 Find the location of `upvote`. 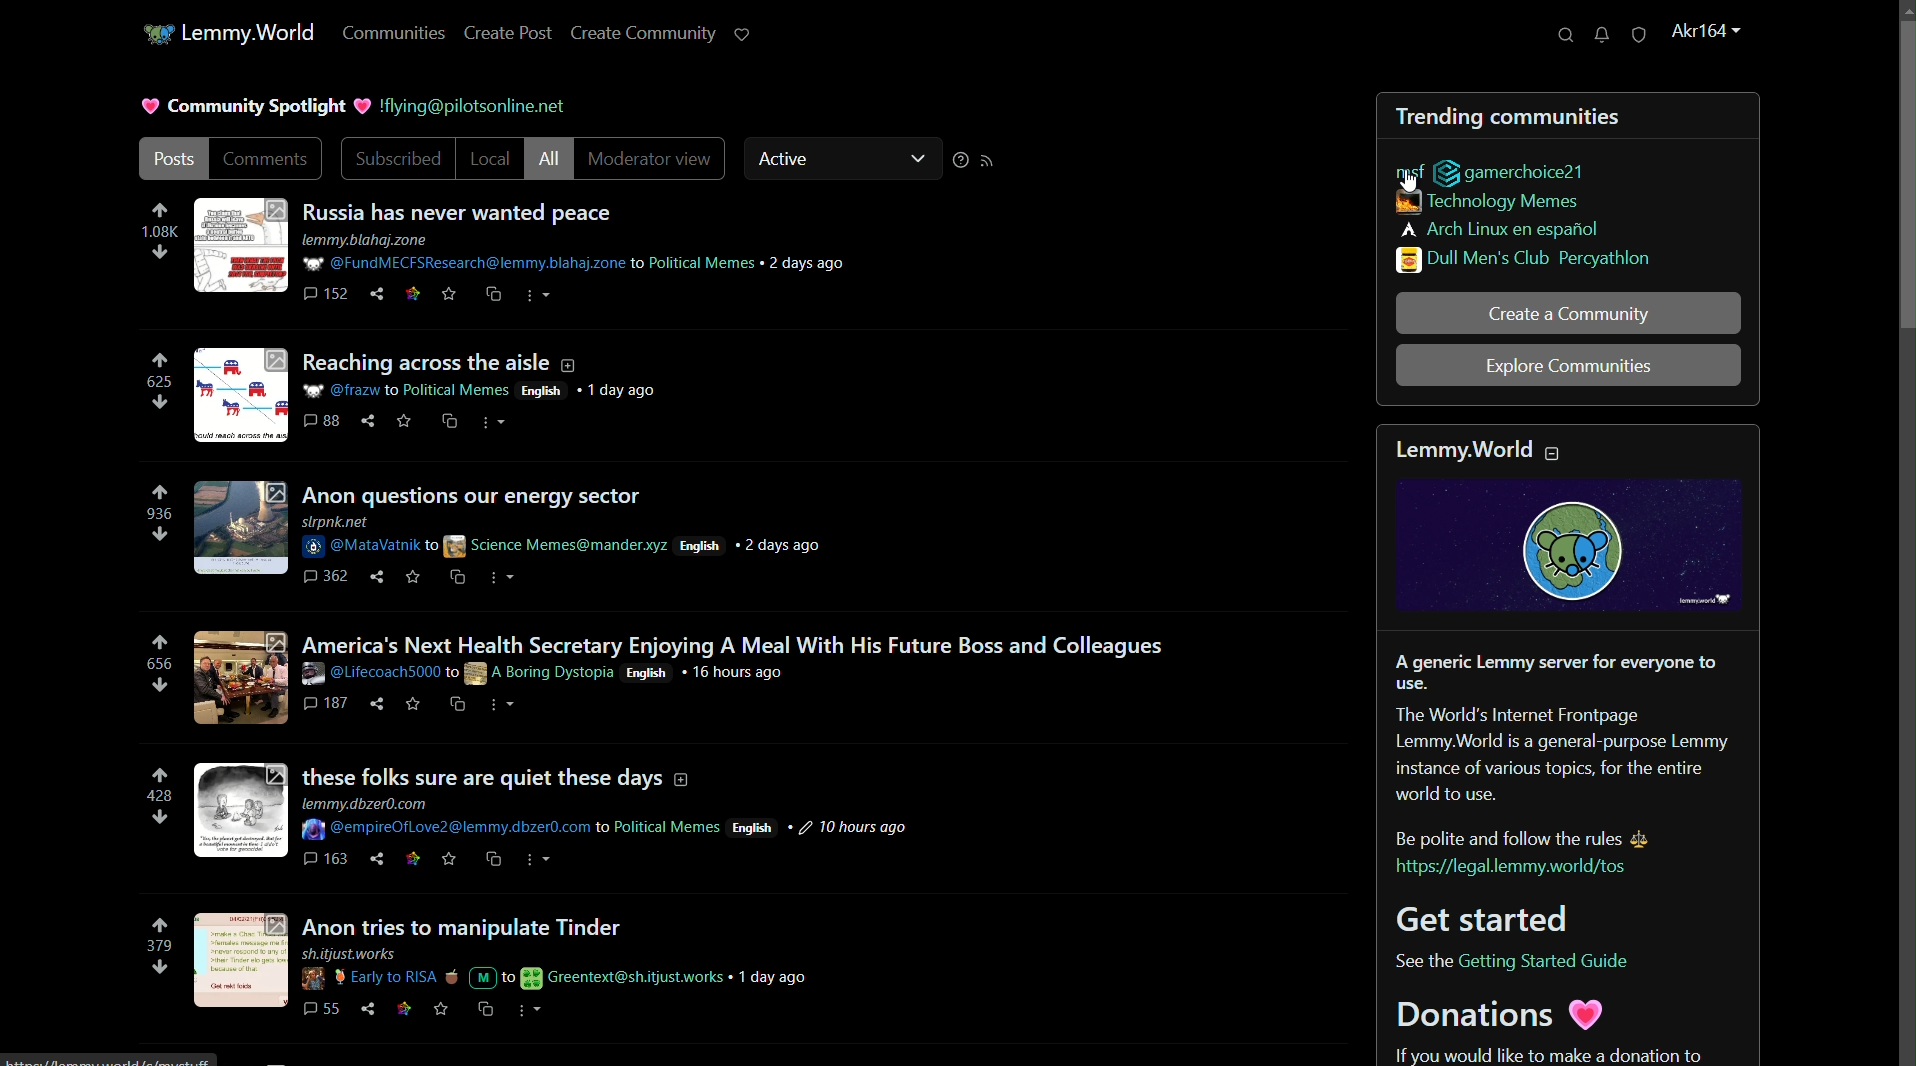

upvote is located at coordinates (161, 642).